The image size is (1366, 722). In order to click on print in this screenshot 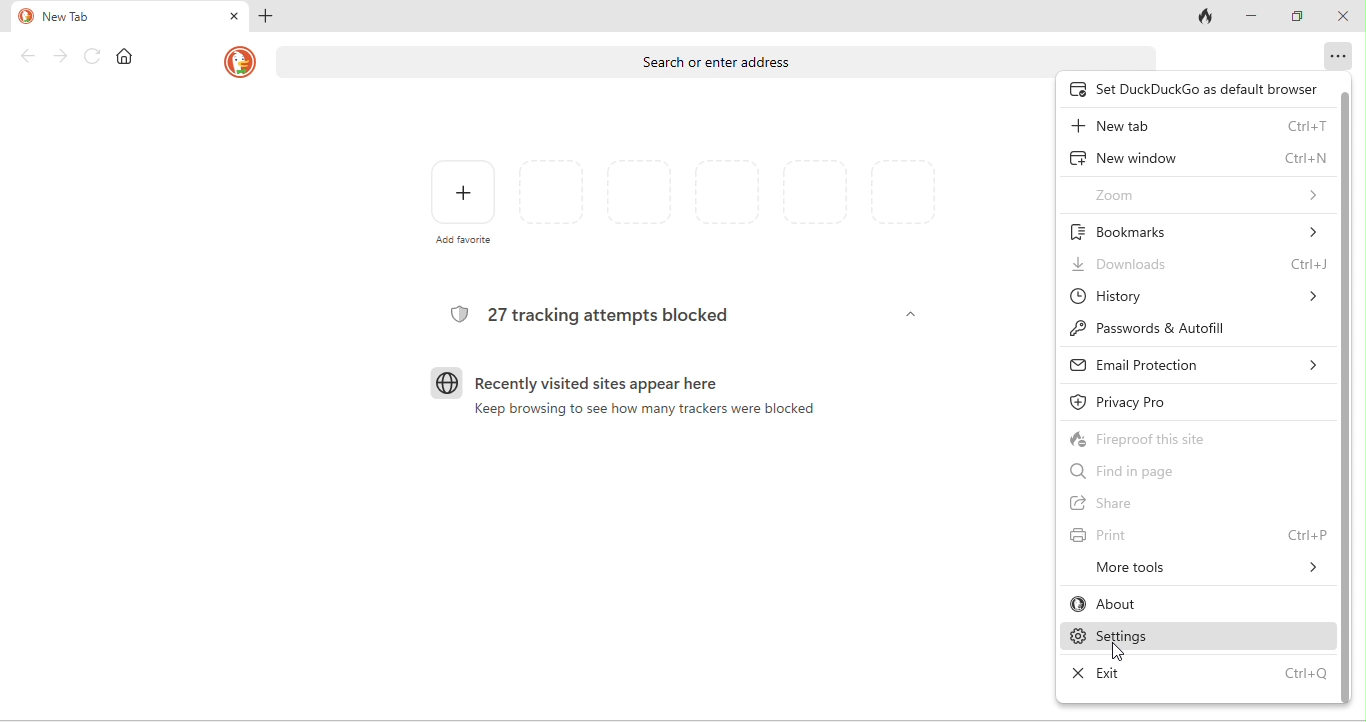, I will do `click(1195, 534)`.